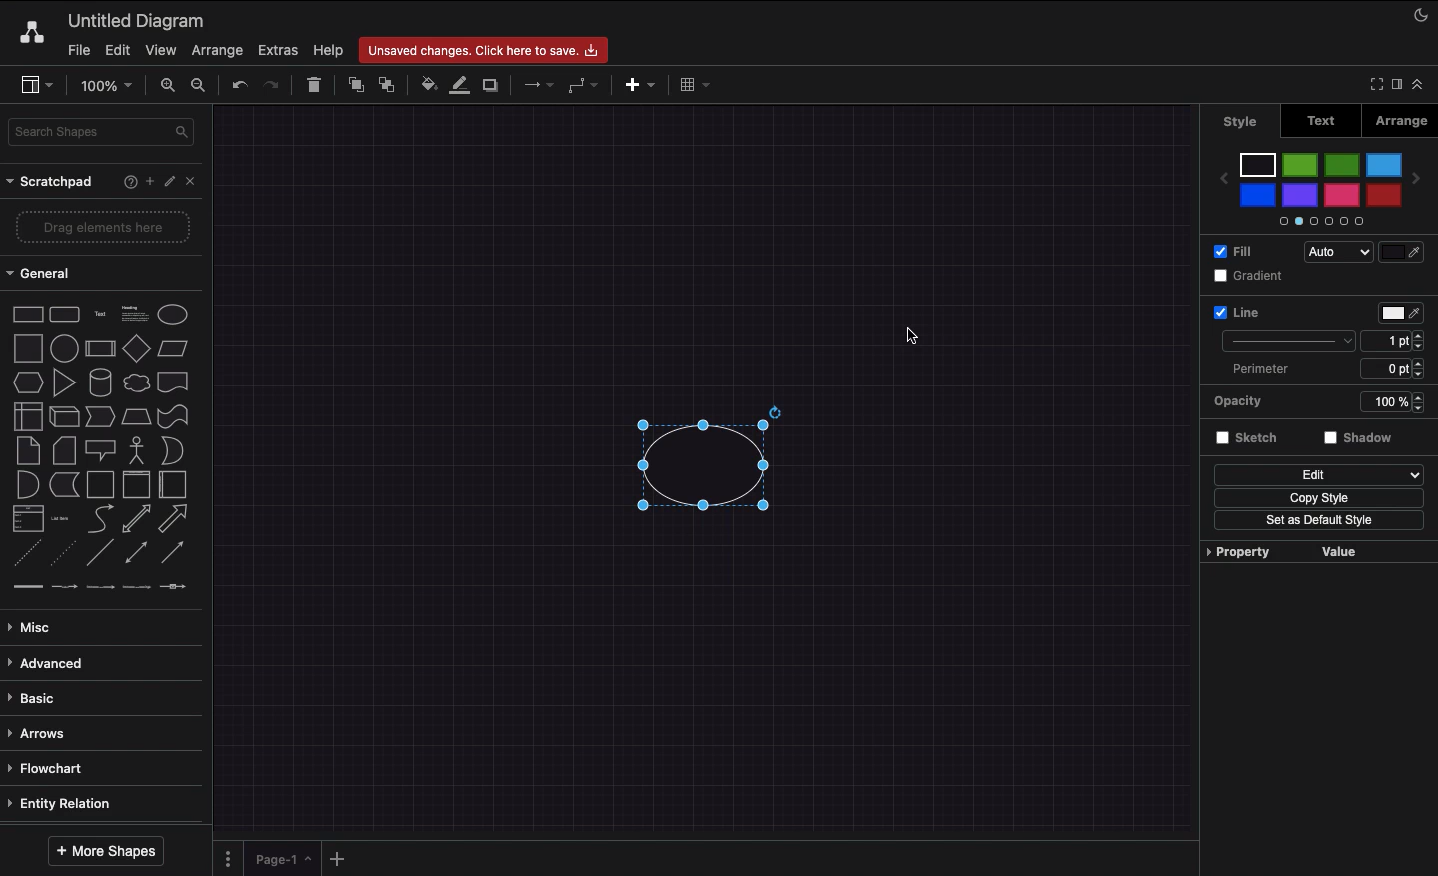 The image size is (1438, 876). I want to click on Cloud, so click(135, 383).